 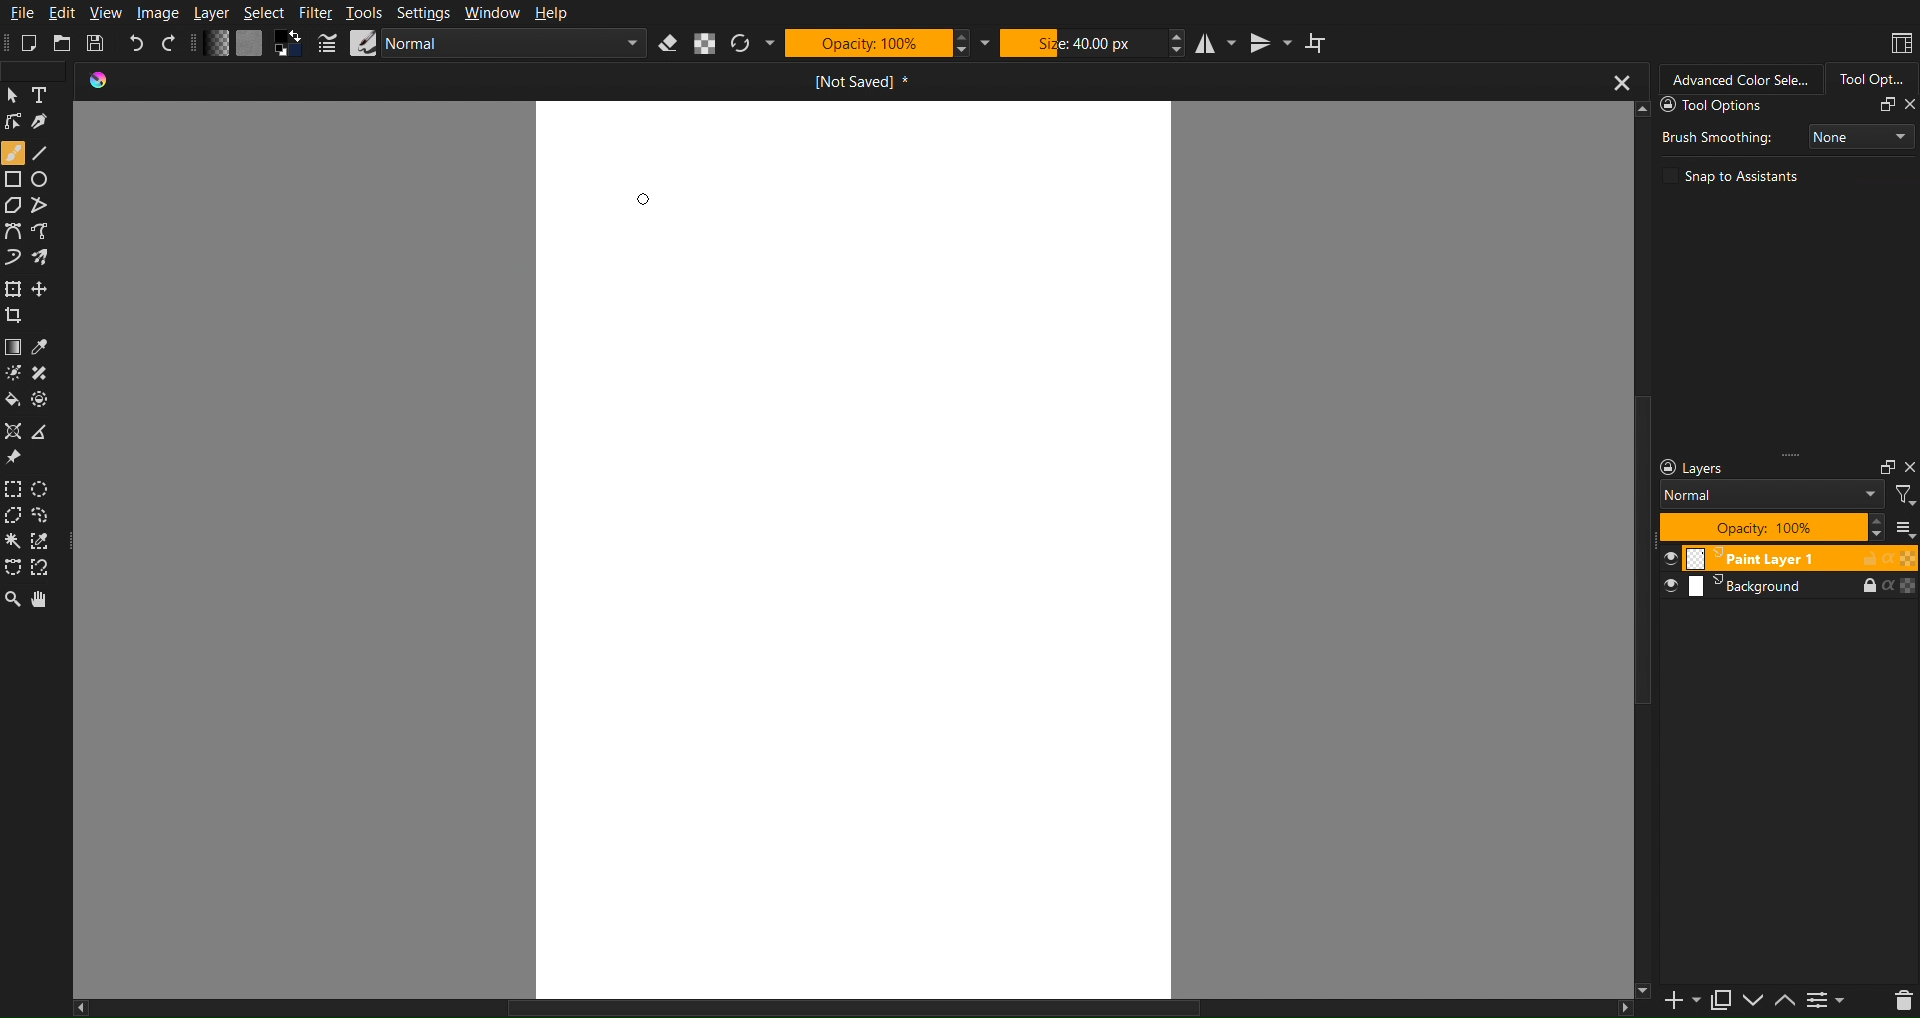 I want to click on Advanced Color Selector, so click(x=1739, y=79).